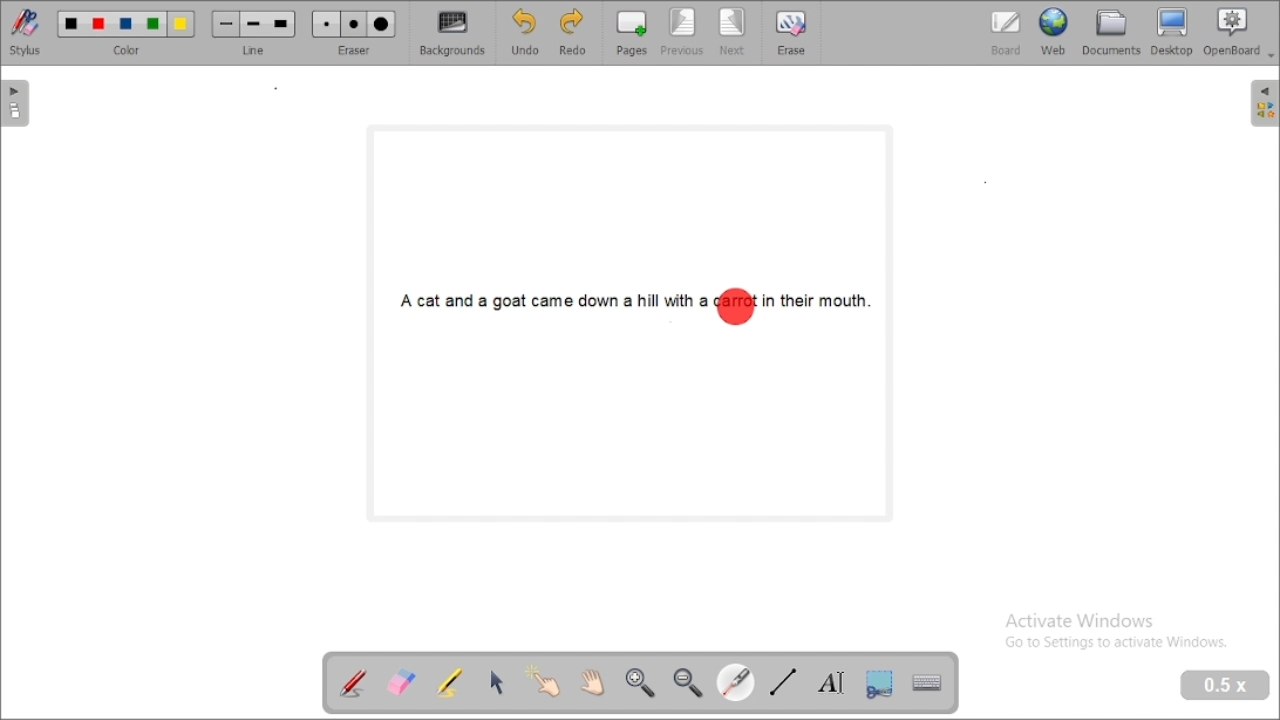  I want to click on zoom in, so click(641, 684).